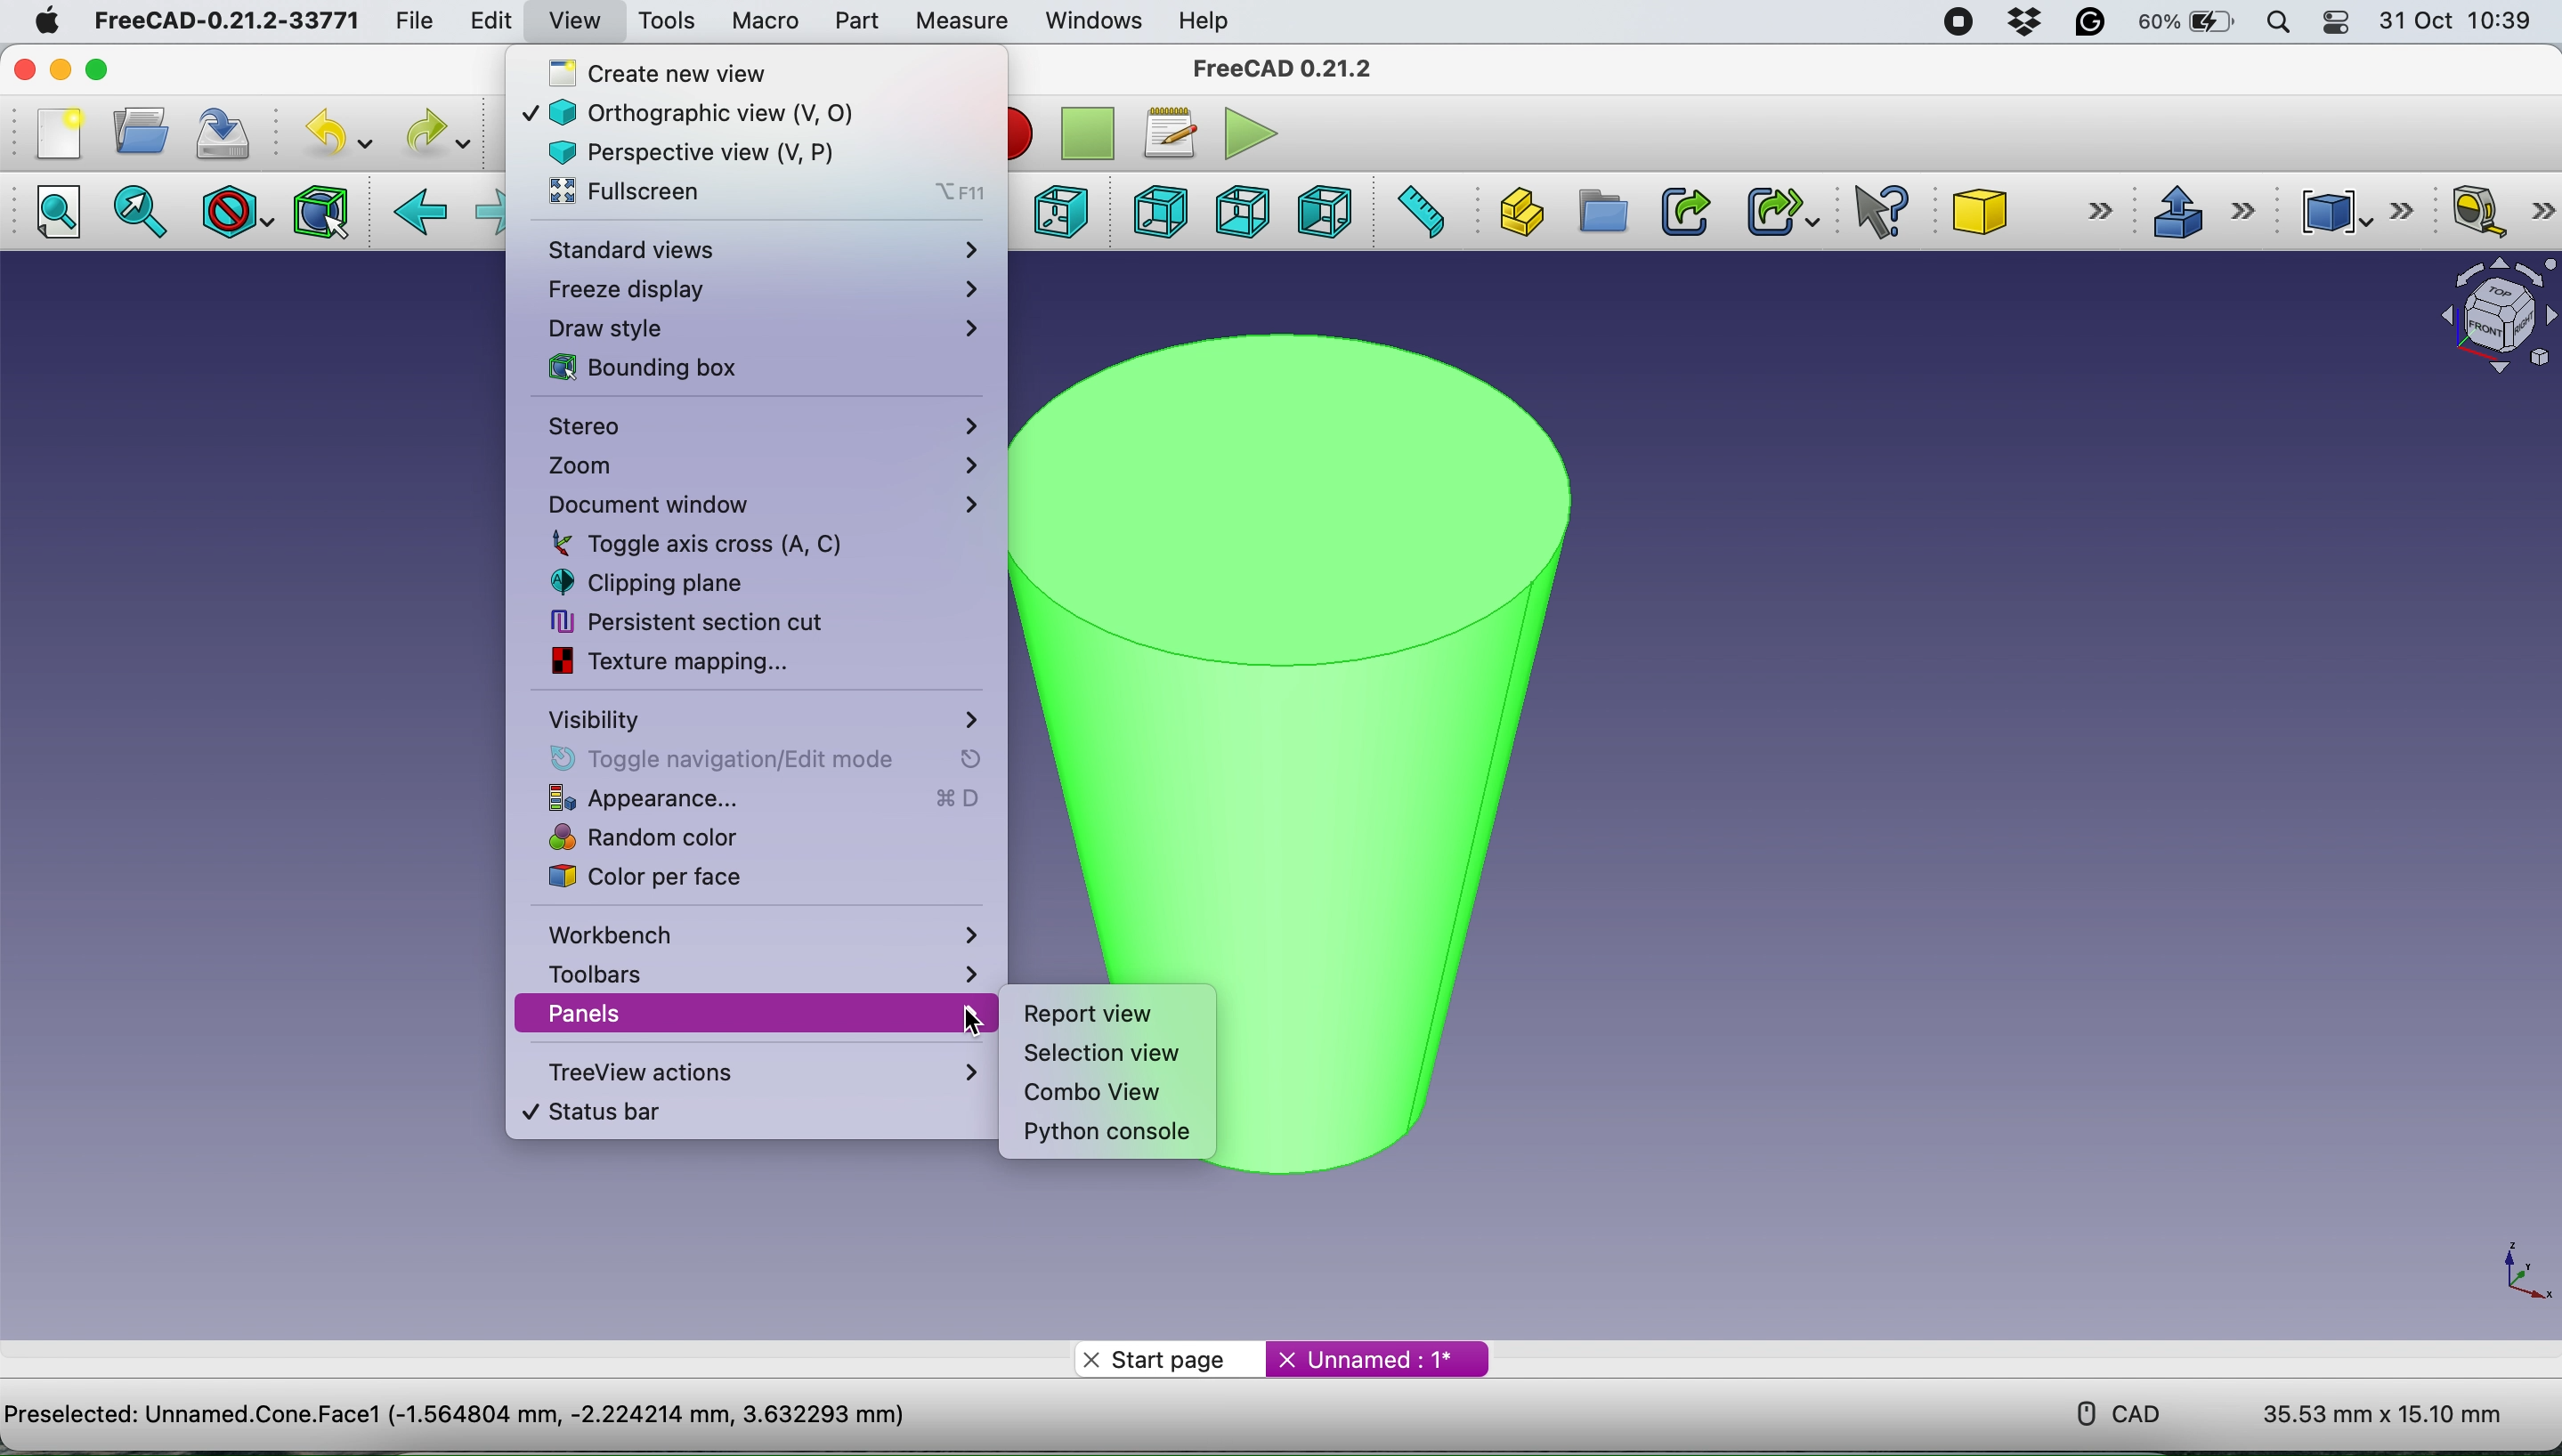  I want to click on xy scale, so click(2511, 1271).